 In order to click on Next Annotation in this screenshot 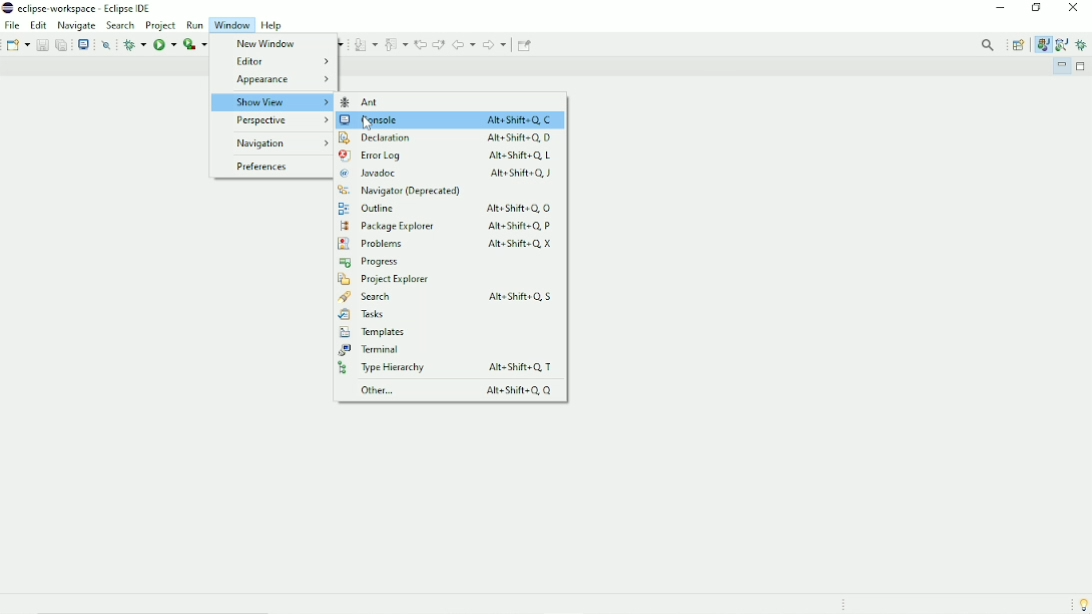, I will do `click(365, 45)`.